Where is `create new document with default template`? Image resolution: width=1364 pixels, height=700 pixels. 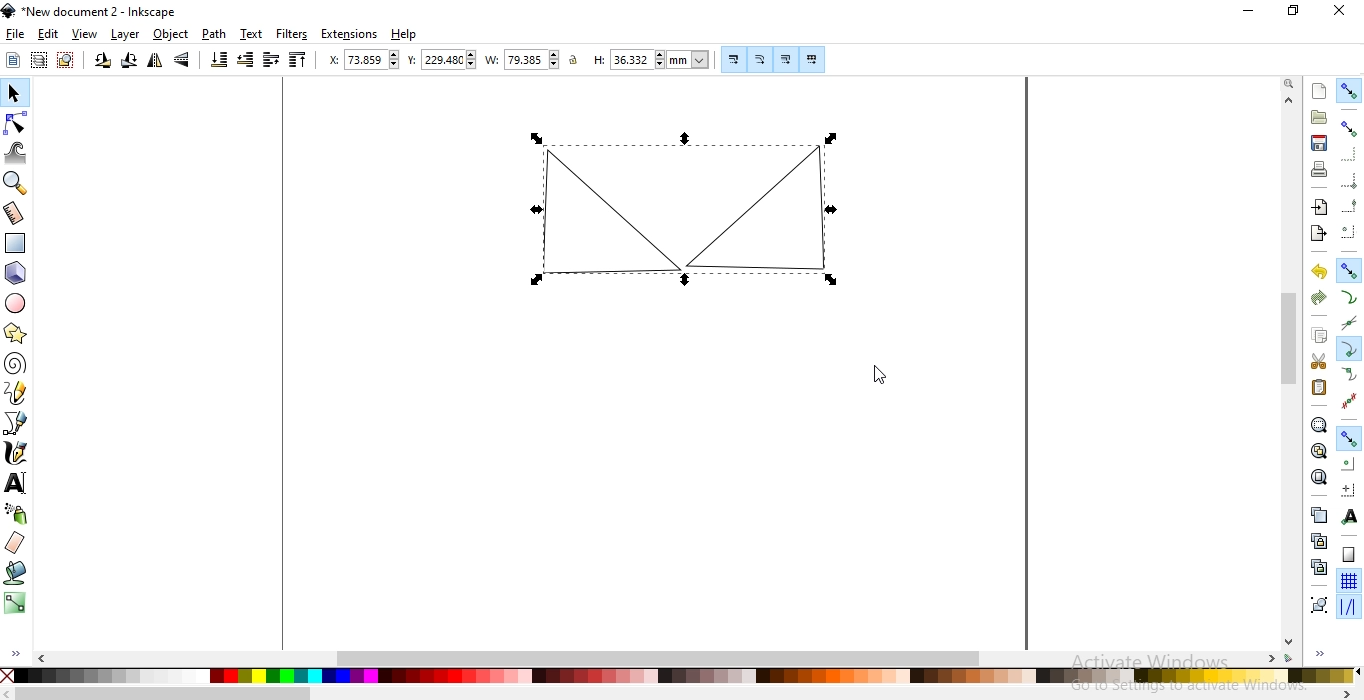 create new document with default template is located at coordinates (1320, 91).